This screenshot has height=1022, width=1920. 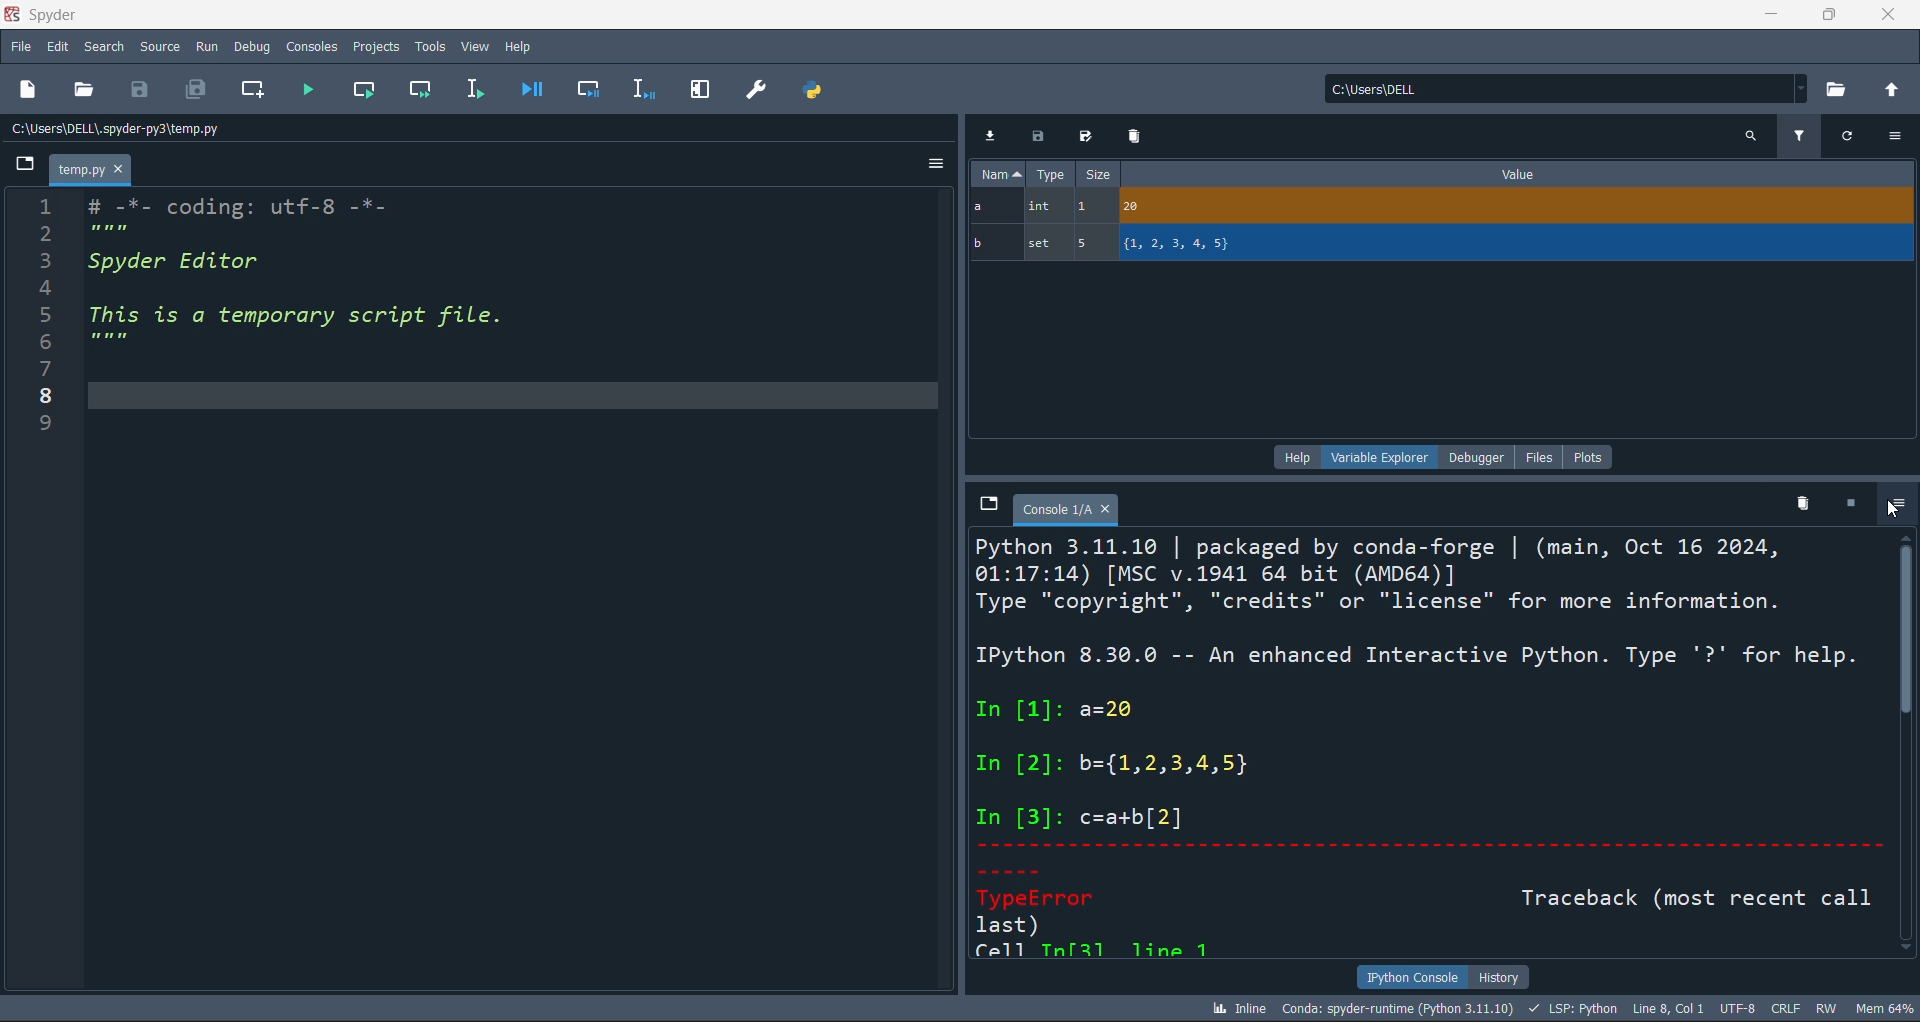 What do you see at coordinates (59, 49) in the screenshot?
I see `edit` at bounding box center [59, 49].